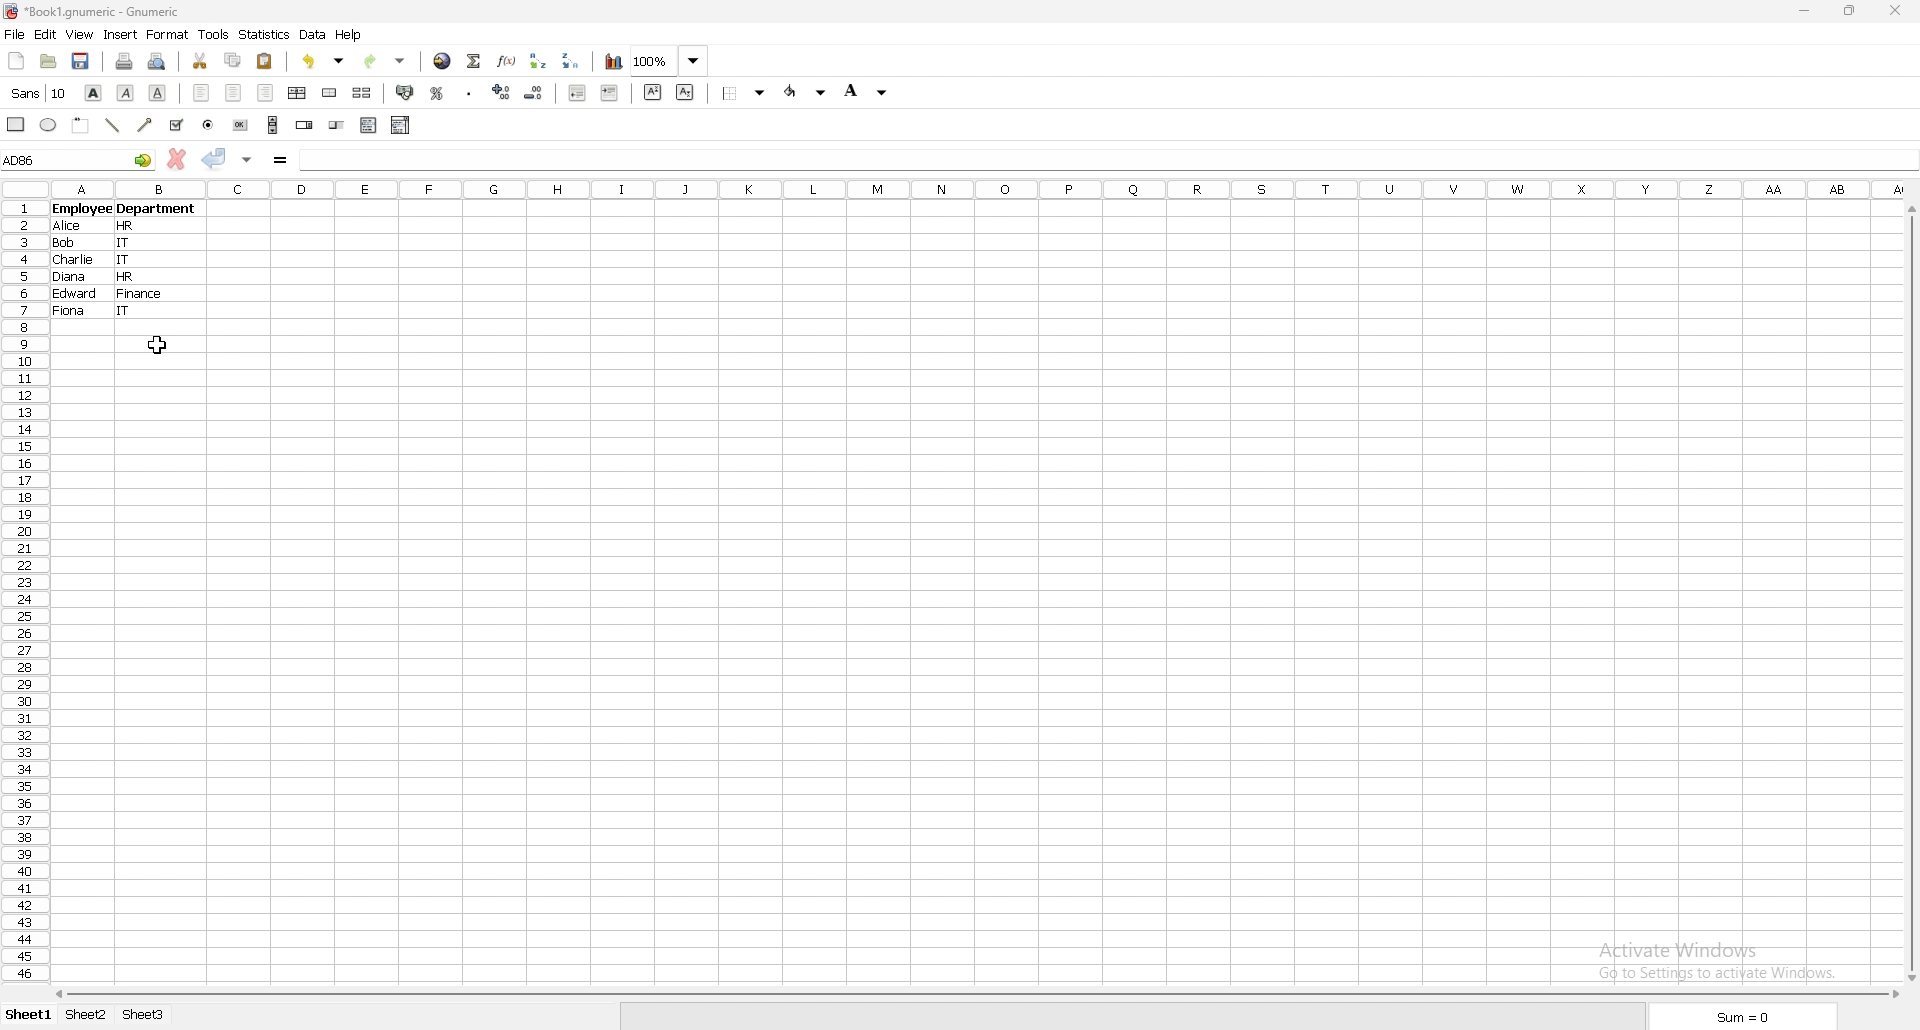 This screenshot has height=1030, width=1920. What do you see at coordinates (437, 93) in the screenshot?
I see `percentage` at bounding box center [437, 93].